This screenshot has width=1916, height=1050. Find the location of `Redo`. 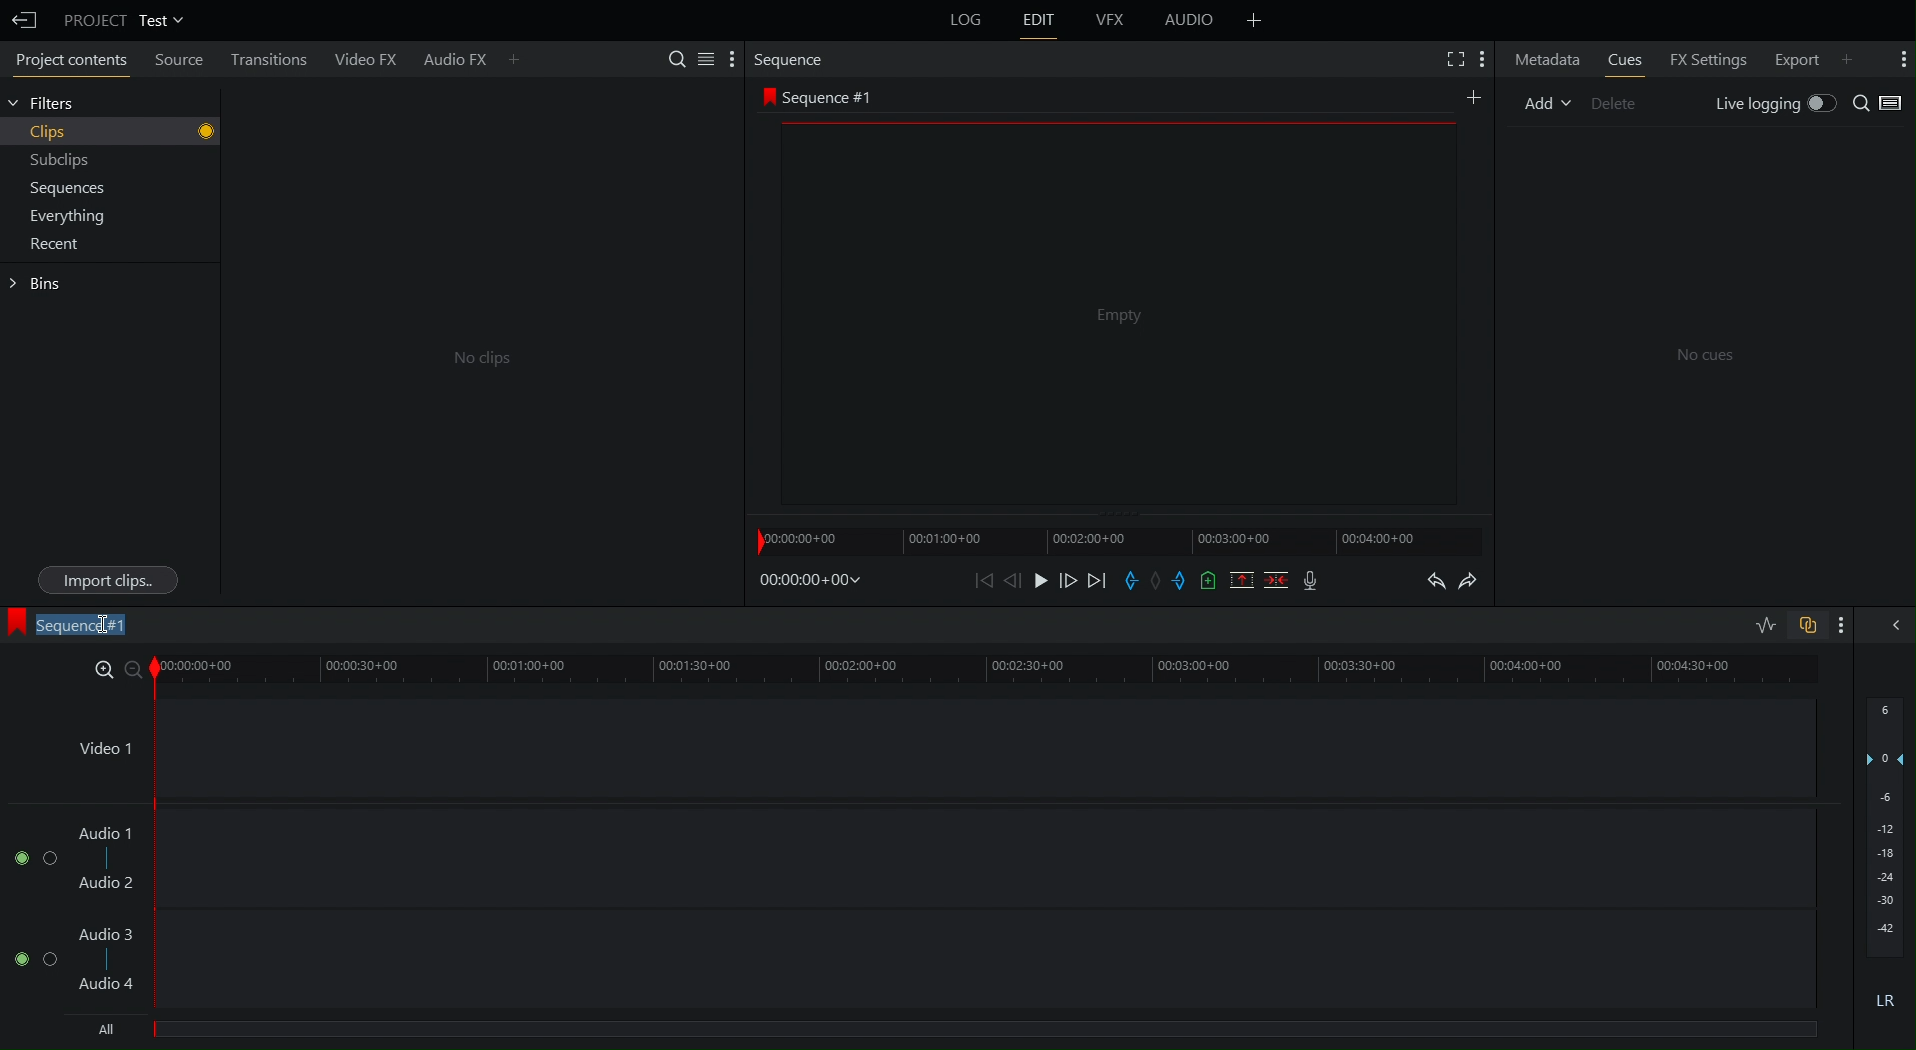

Redo is located at coordinates (1478, 579).